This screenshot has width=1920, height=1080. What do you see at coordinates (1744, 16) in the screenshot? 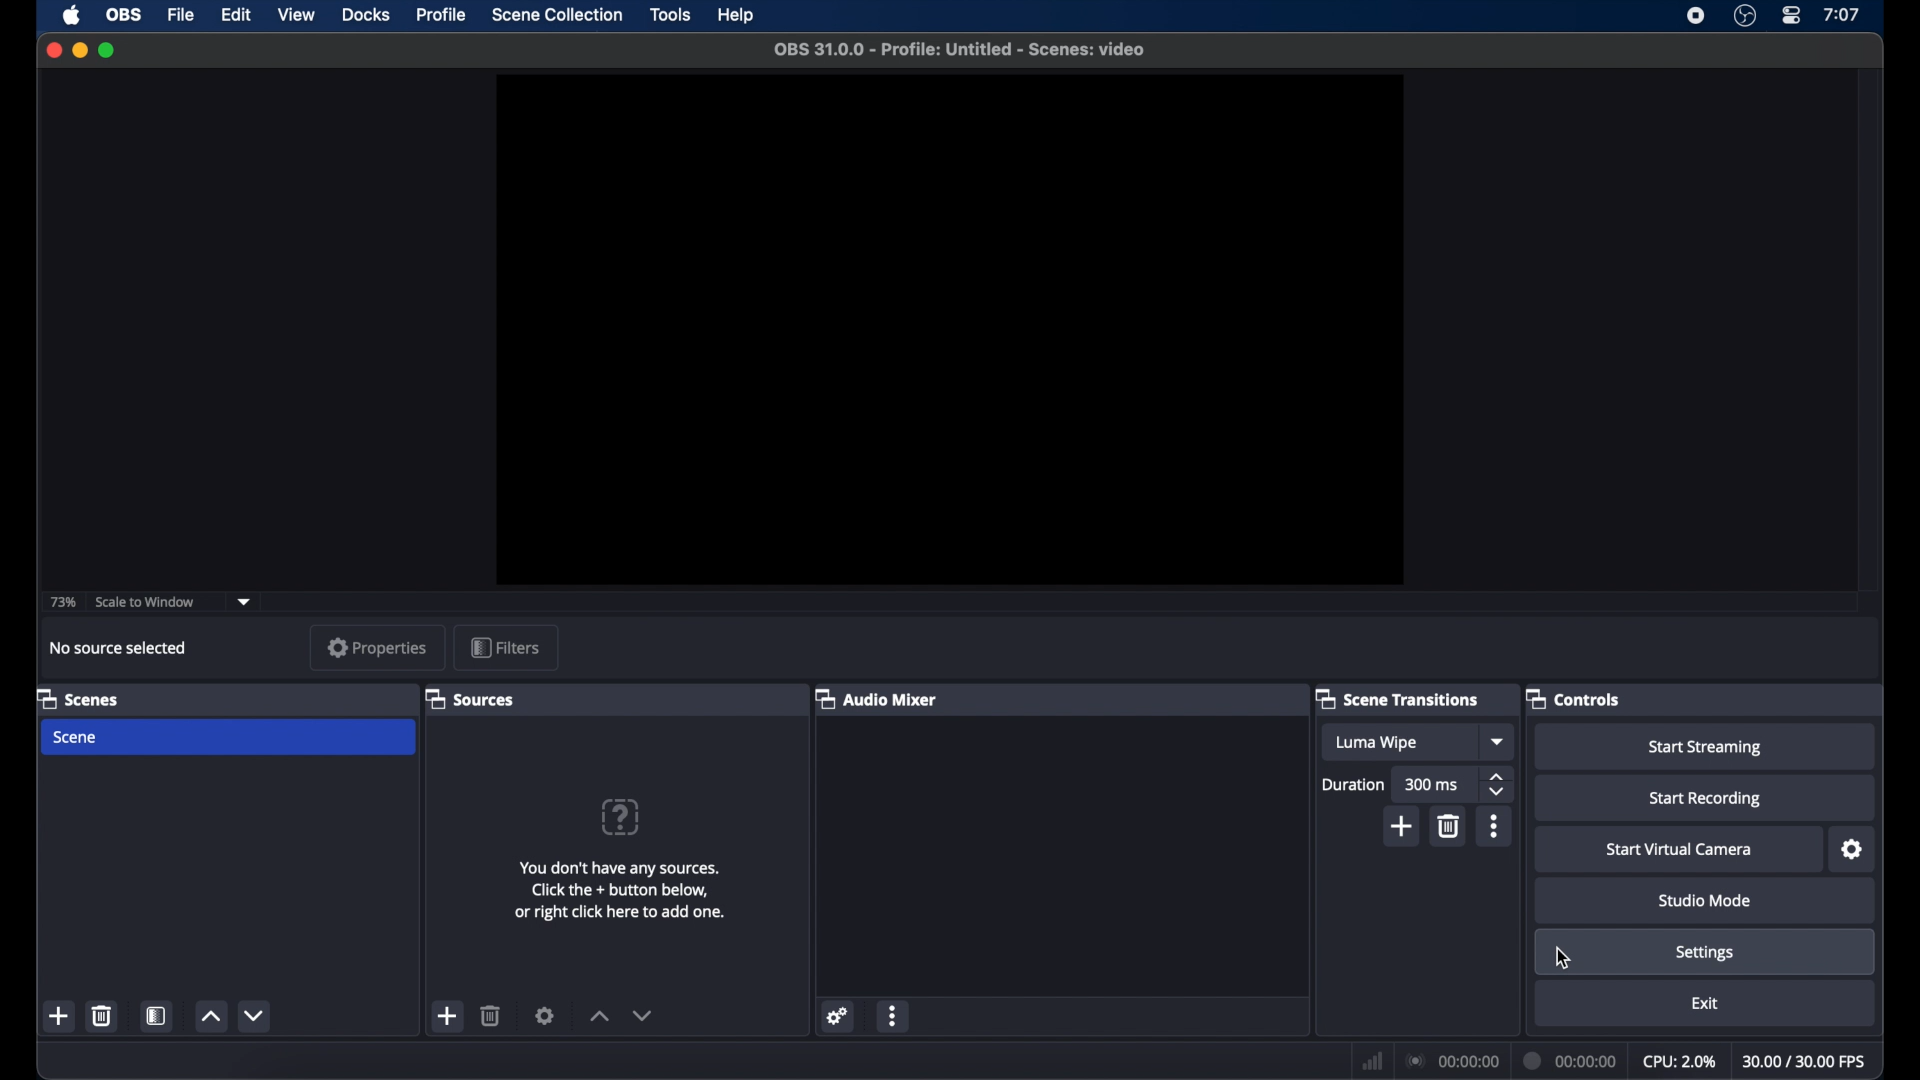
I see `obs studio` at bounding box center [1744, 16].